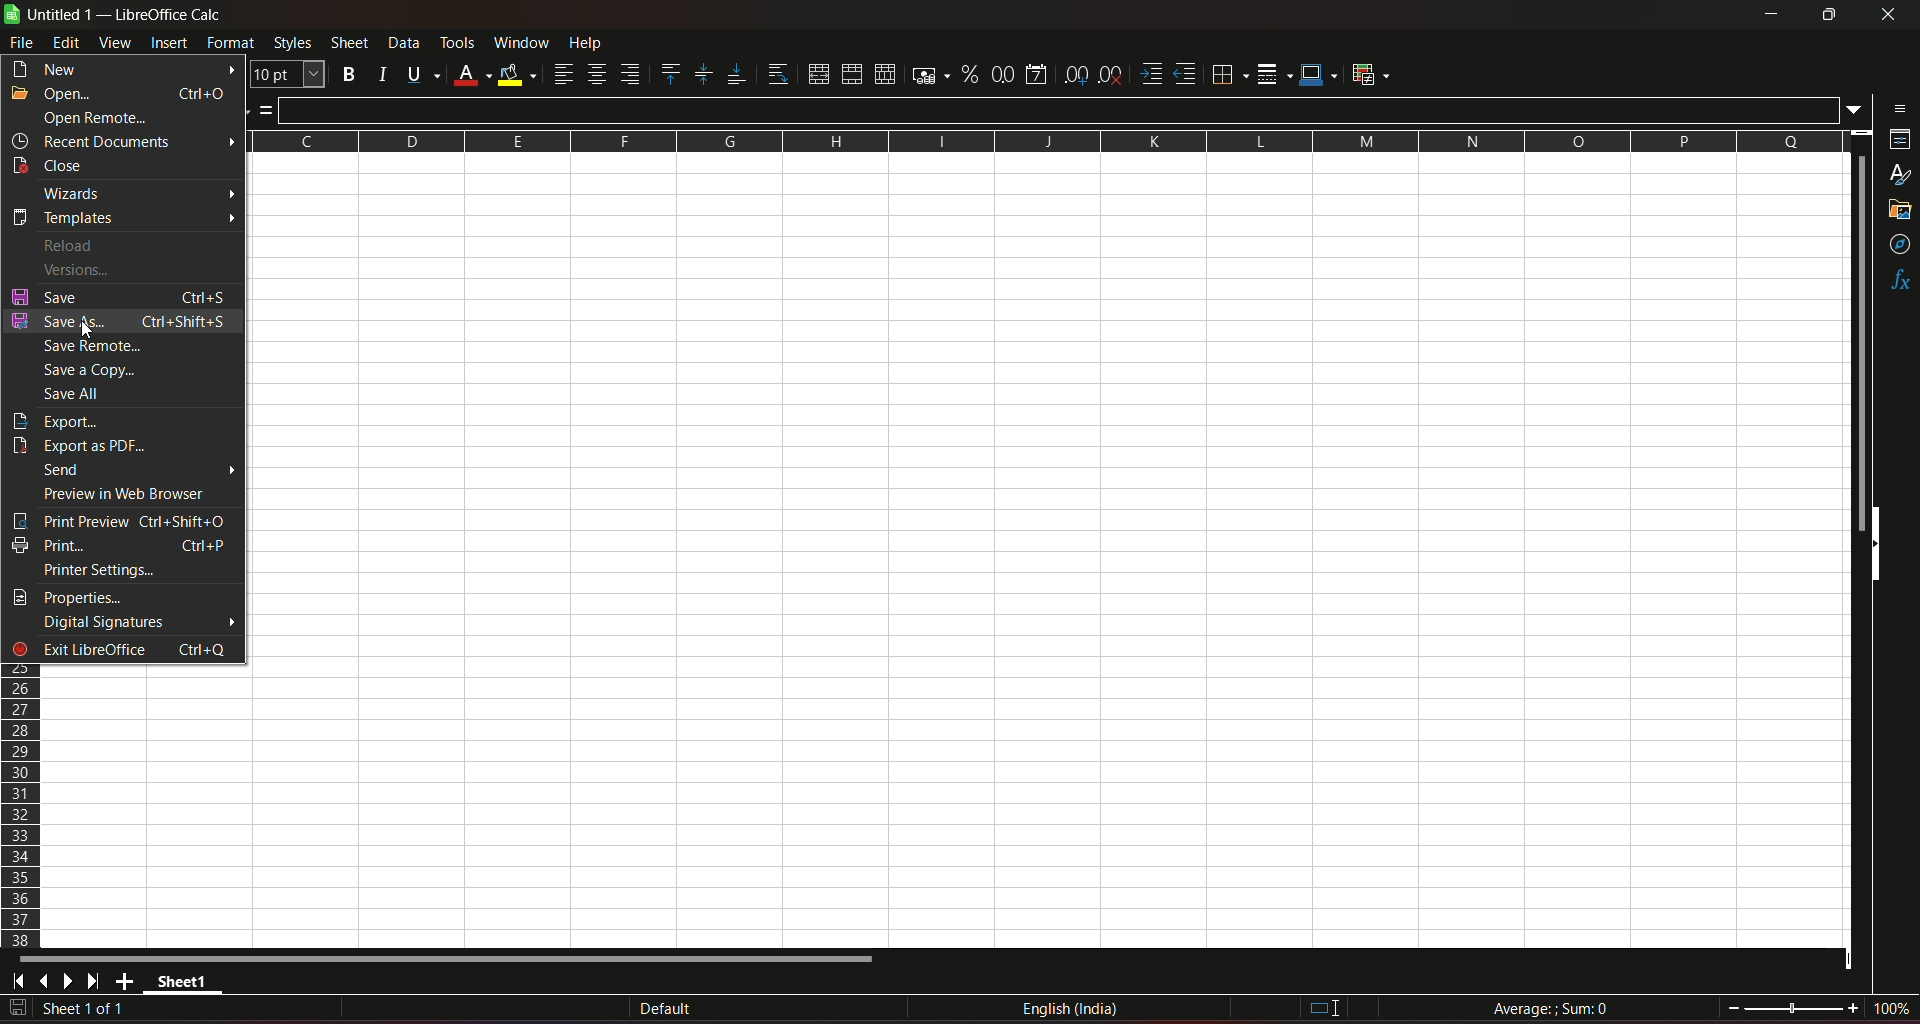 This screenshot has height=1024, width=1920. Describe the element at coordinates (101, 571) in the screenshot. I see `printer settings` at that location.